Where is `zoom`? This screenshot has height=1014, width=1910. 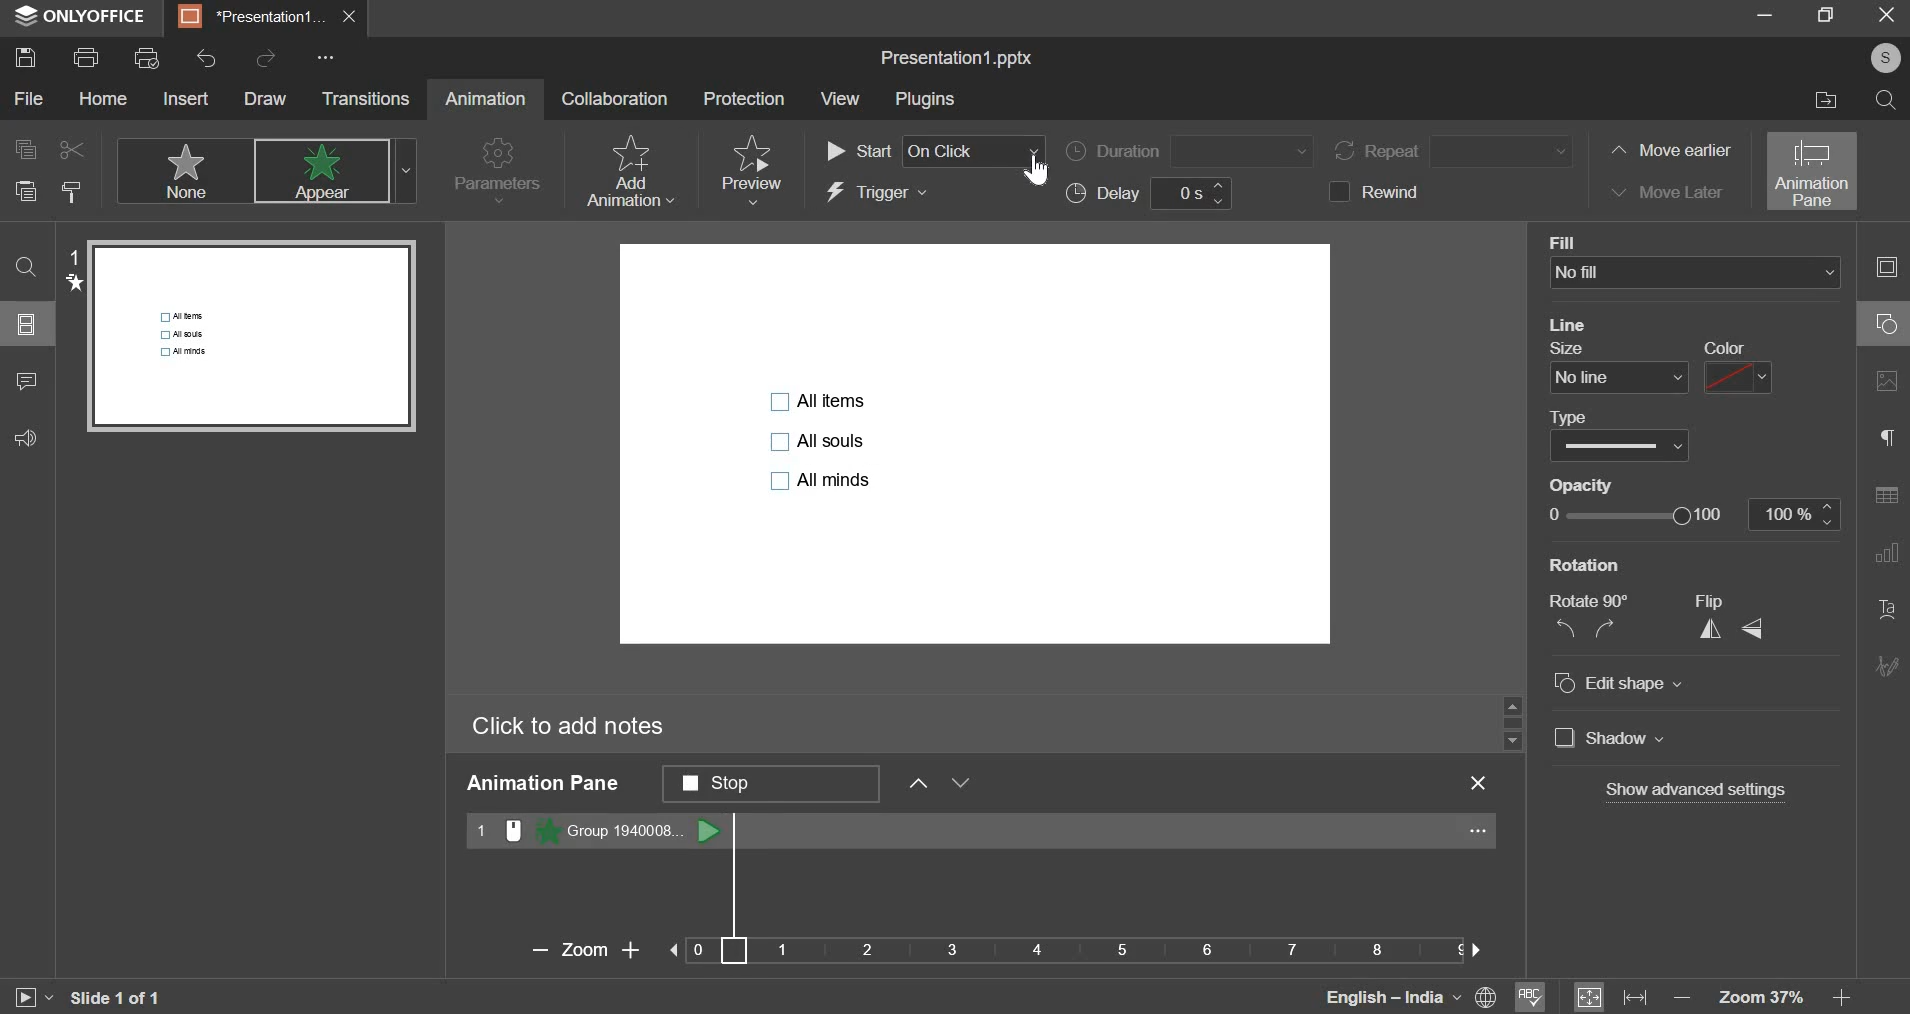 zoom is located at coordinates (992, 949).